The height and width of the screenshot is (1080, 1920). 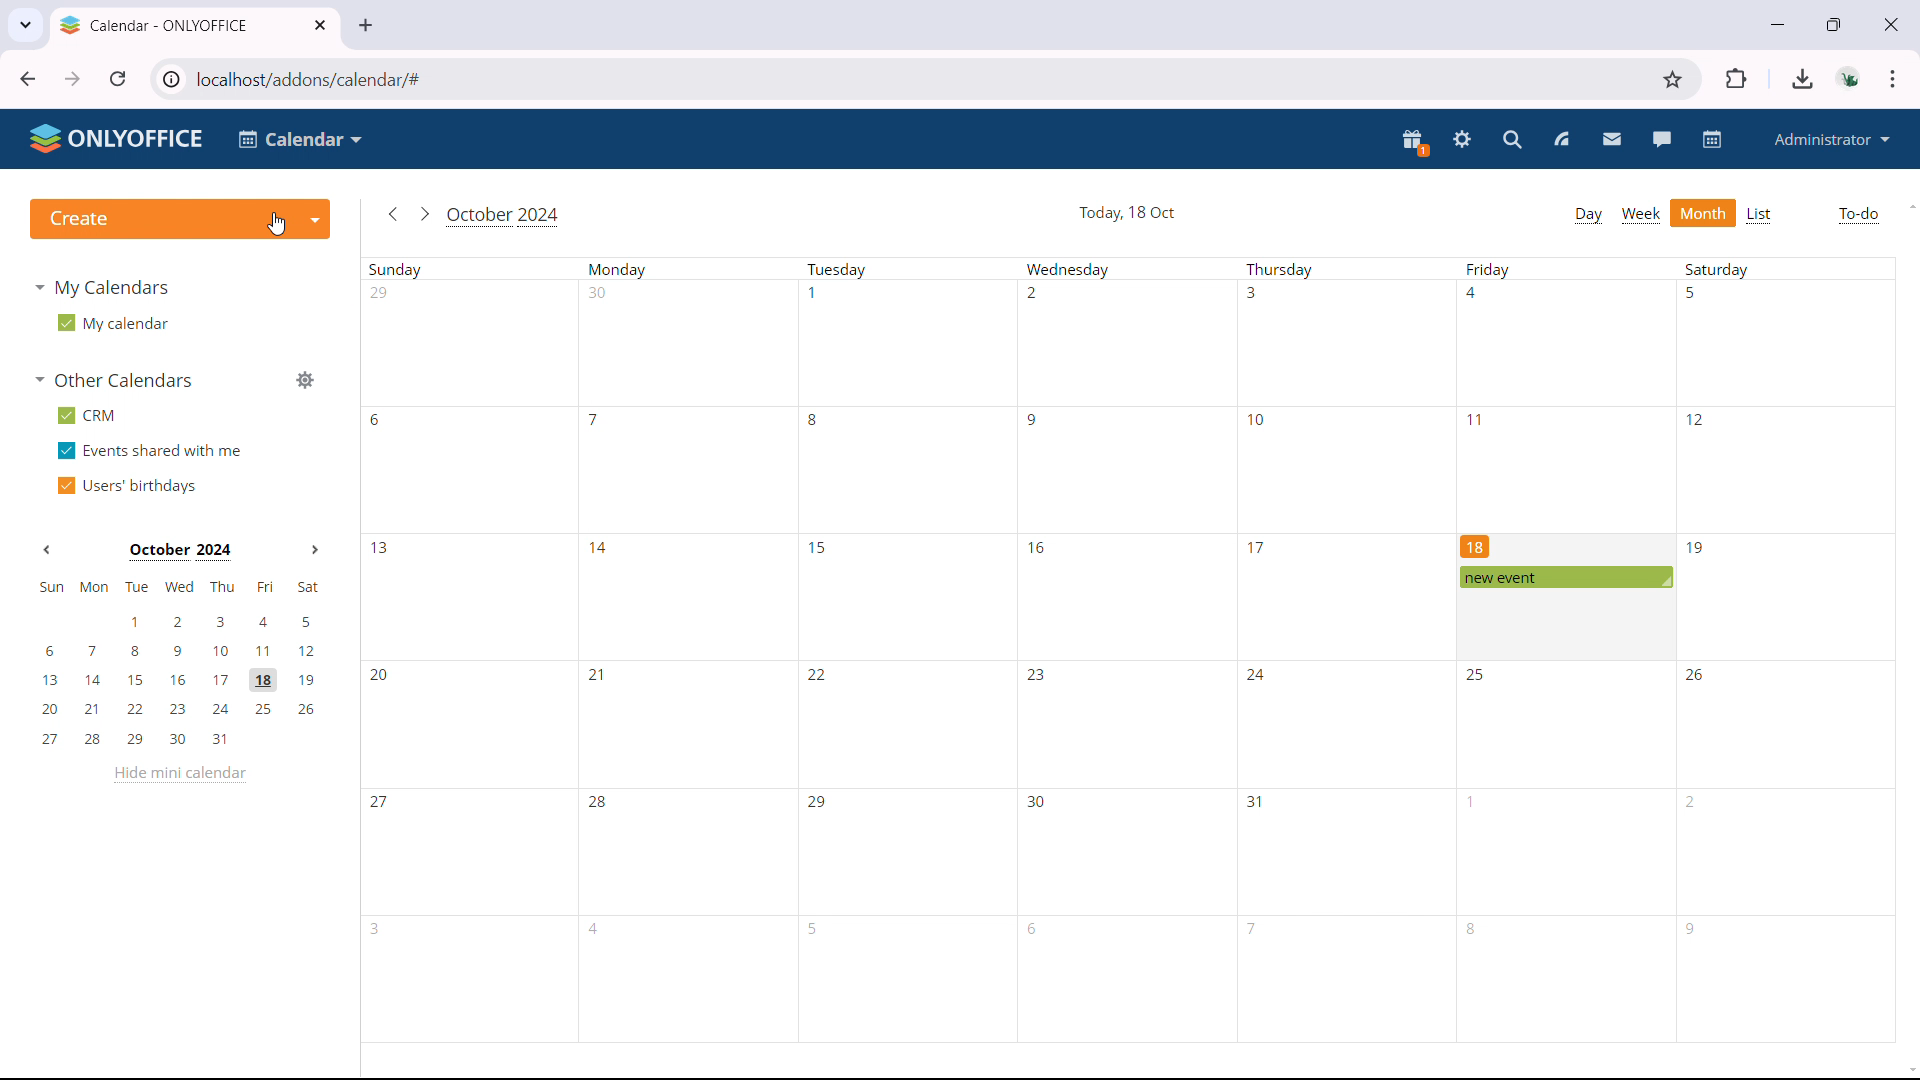 I want to click on 9, so click(x=1035, y=421).